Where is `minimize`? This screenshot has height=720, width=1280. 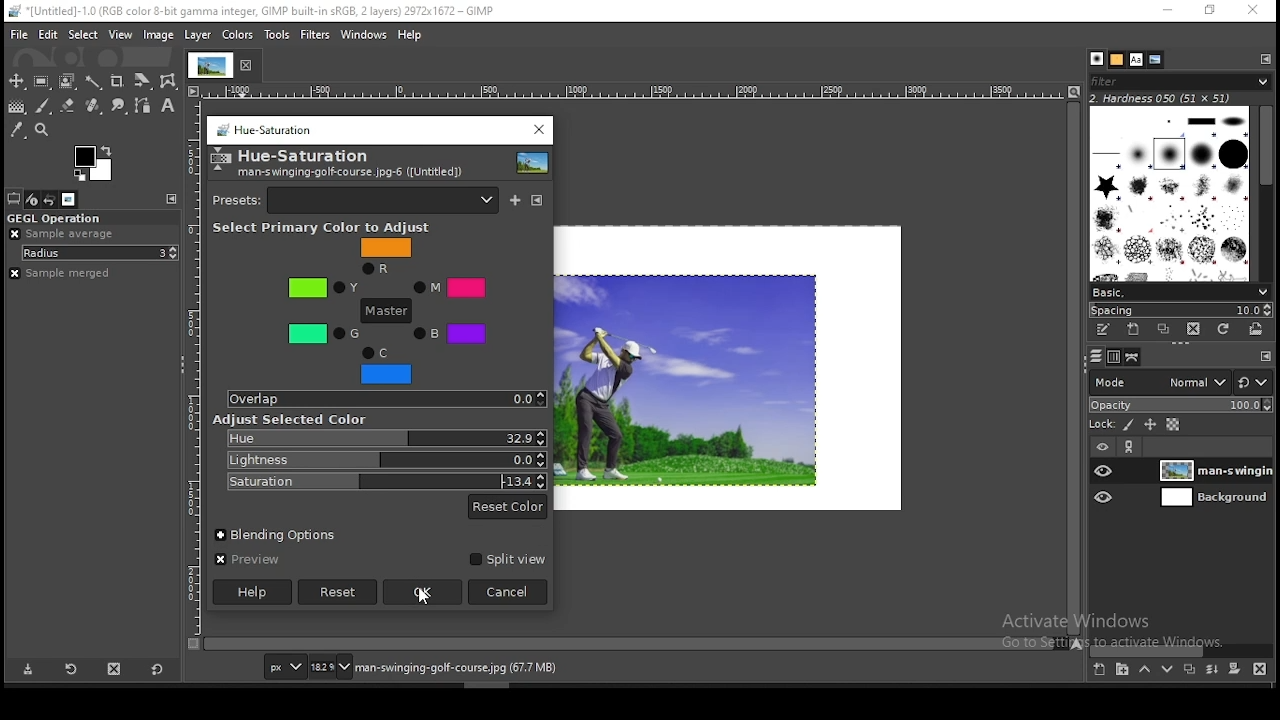 minimize is located at coordinates (1171, 10).